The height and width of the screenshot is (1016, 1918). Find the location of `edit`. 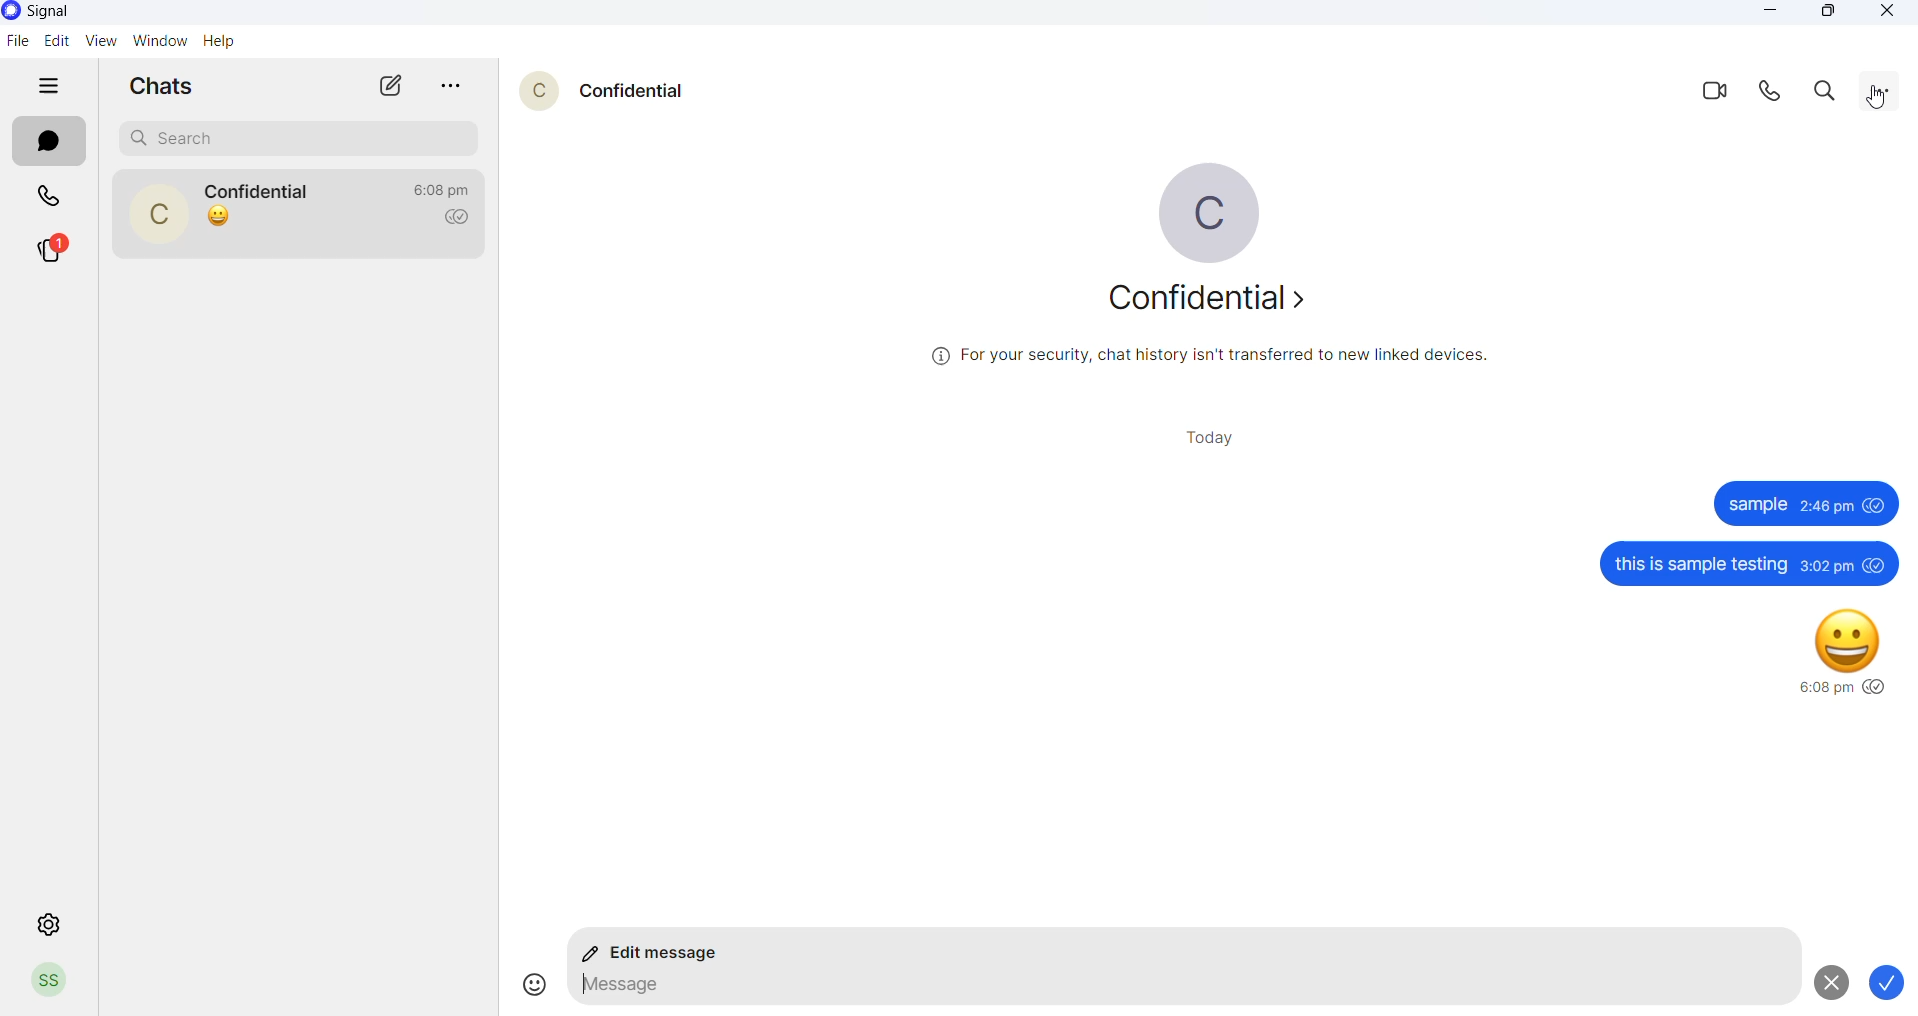

edit is located at coordinates (55, 41).